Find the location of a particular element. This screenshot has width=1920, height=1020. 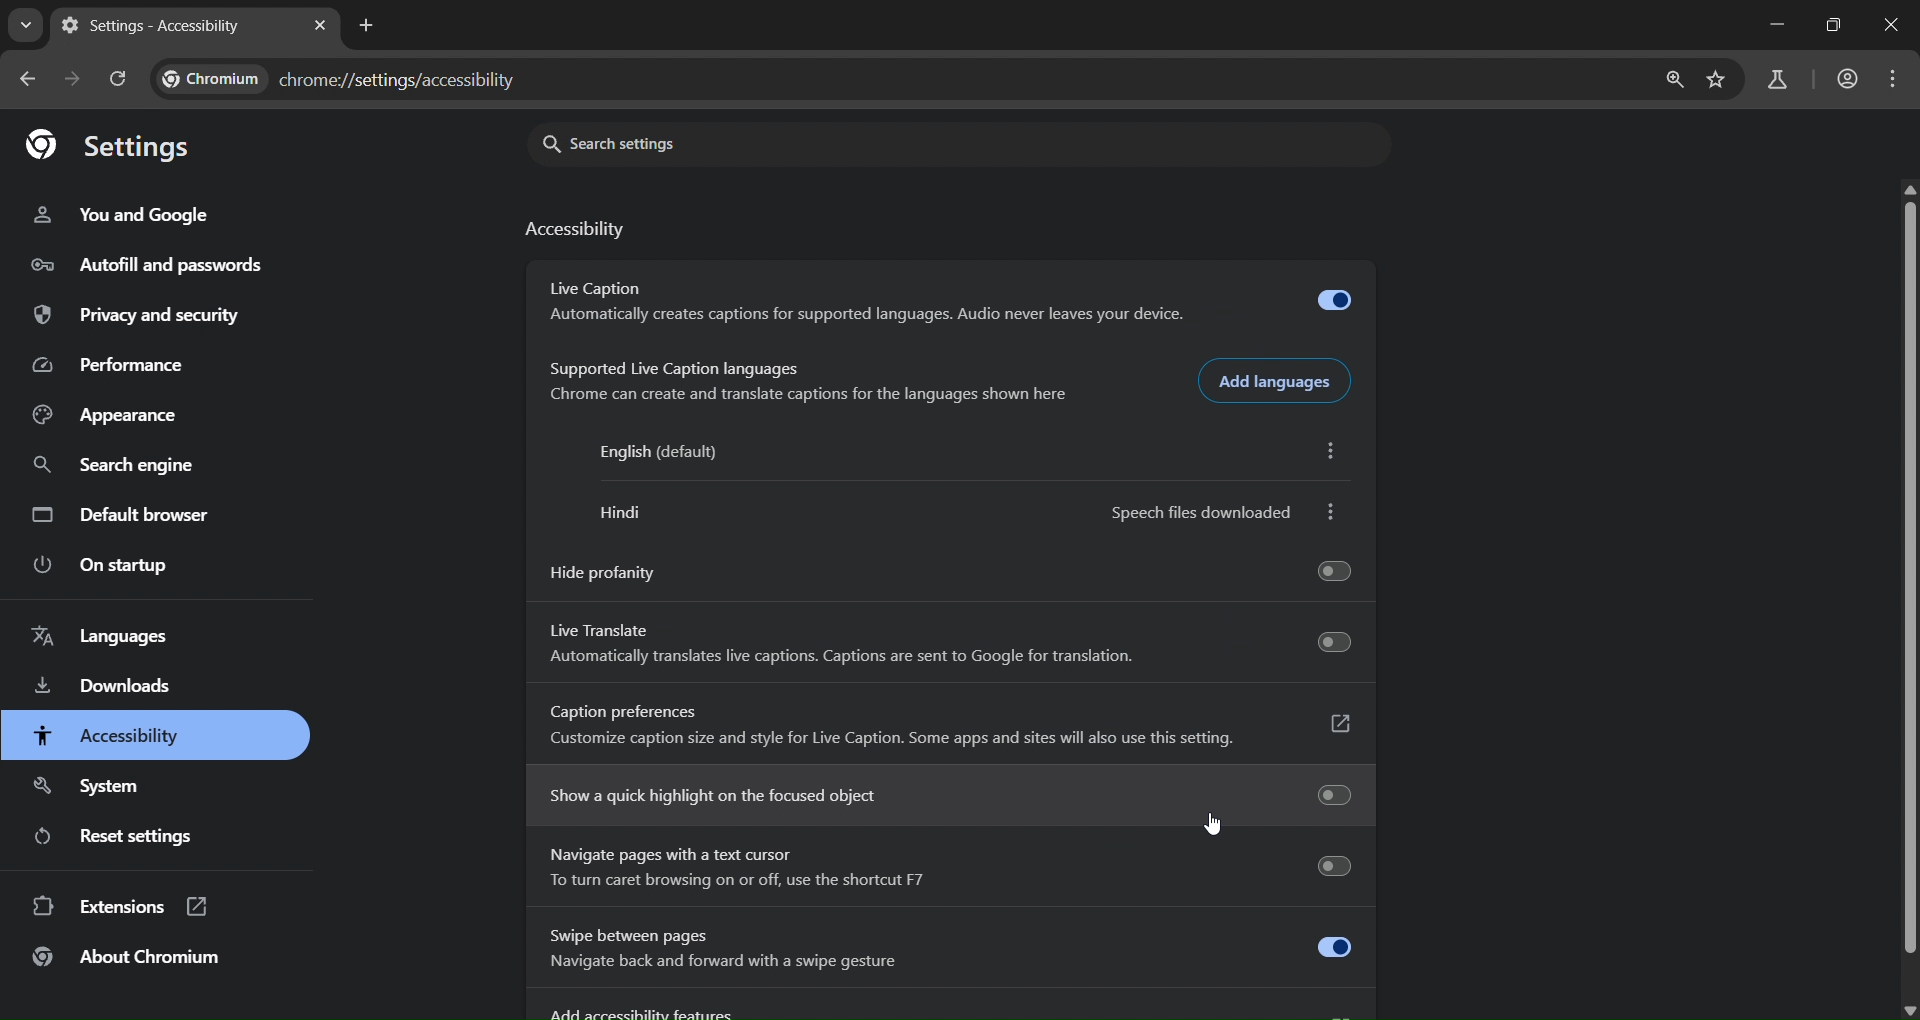

search engine is located at coordinates (115, 468).